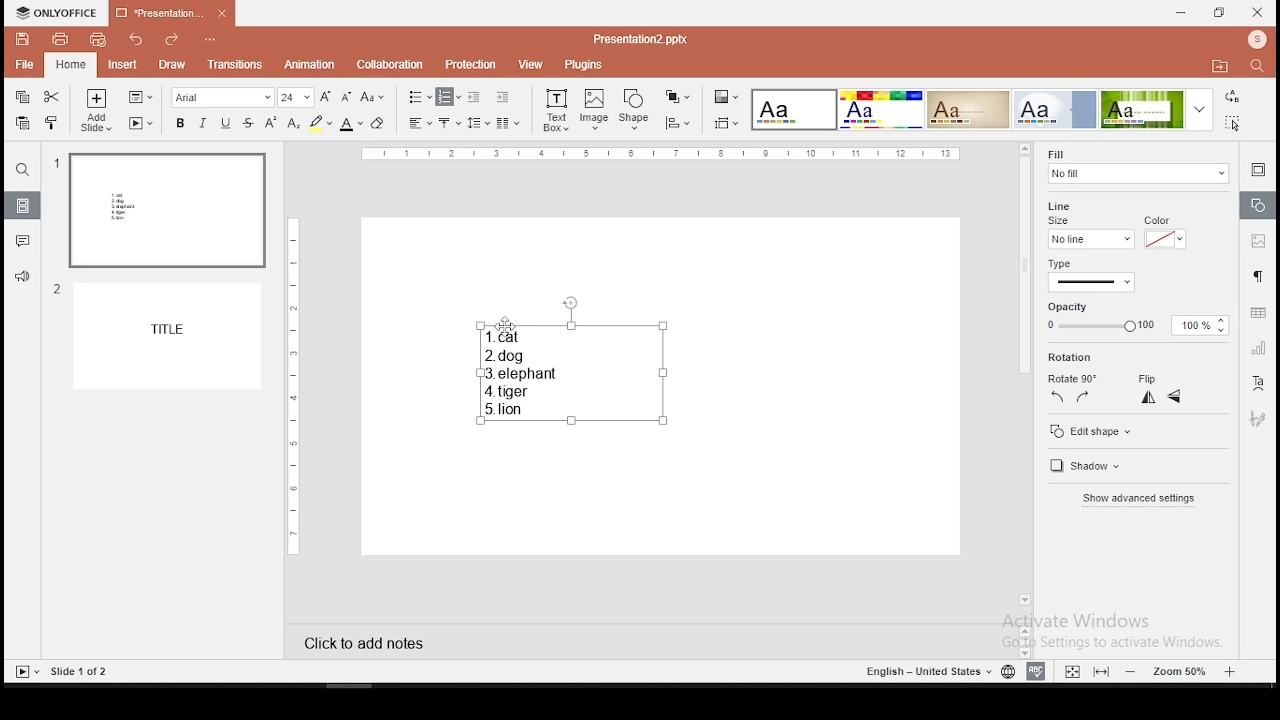  Describe the element at coordinates (225, 123) in the screenshot. I see `underline` at that location.